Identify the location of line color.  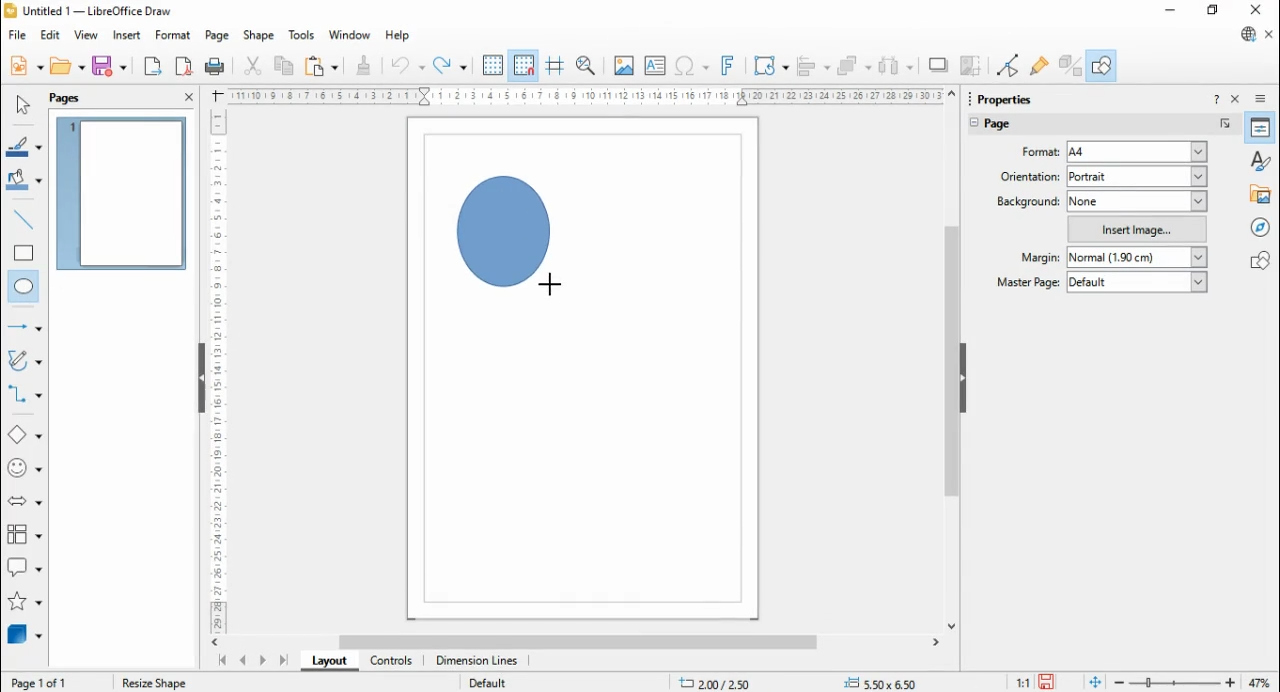
(26, 146).